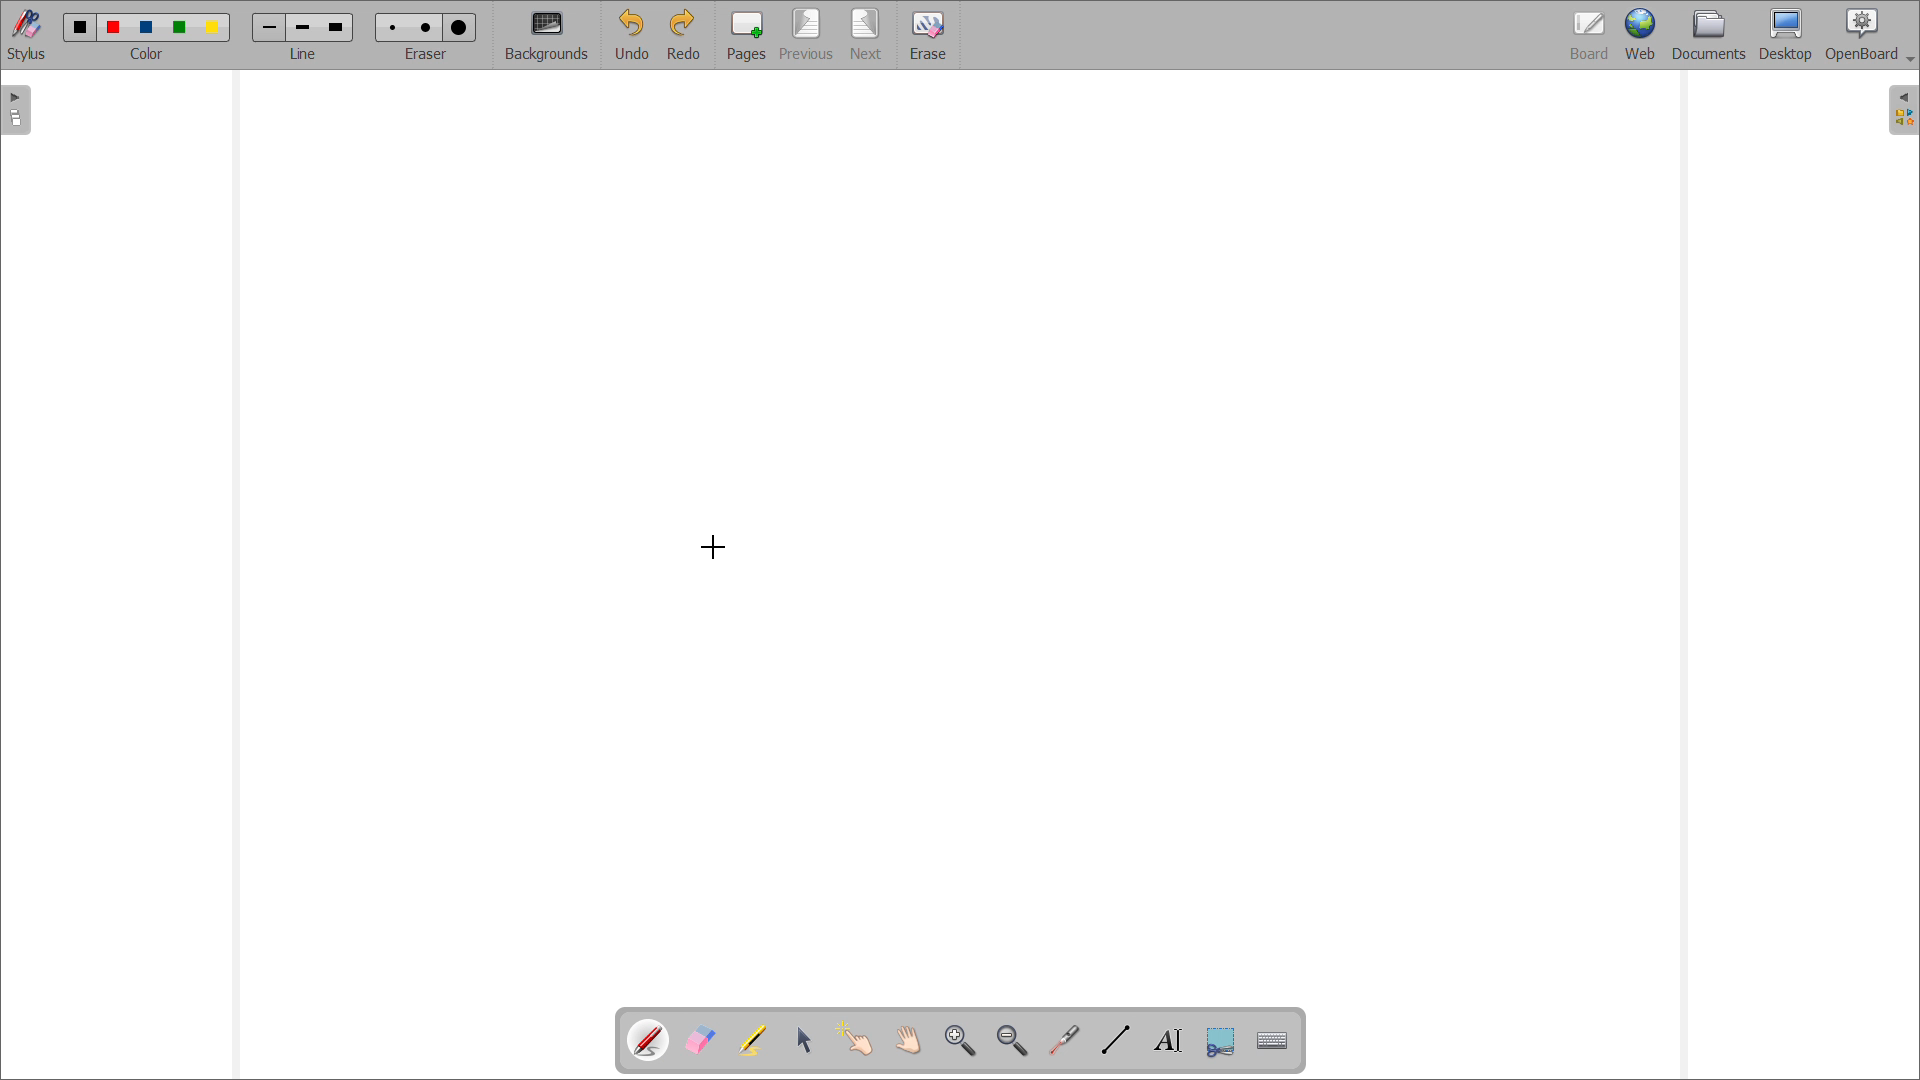 This screenshot has width=1920, height=1080. I want to click on highlights, so click(753, 1040).